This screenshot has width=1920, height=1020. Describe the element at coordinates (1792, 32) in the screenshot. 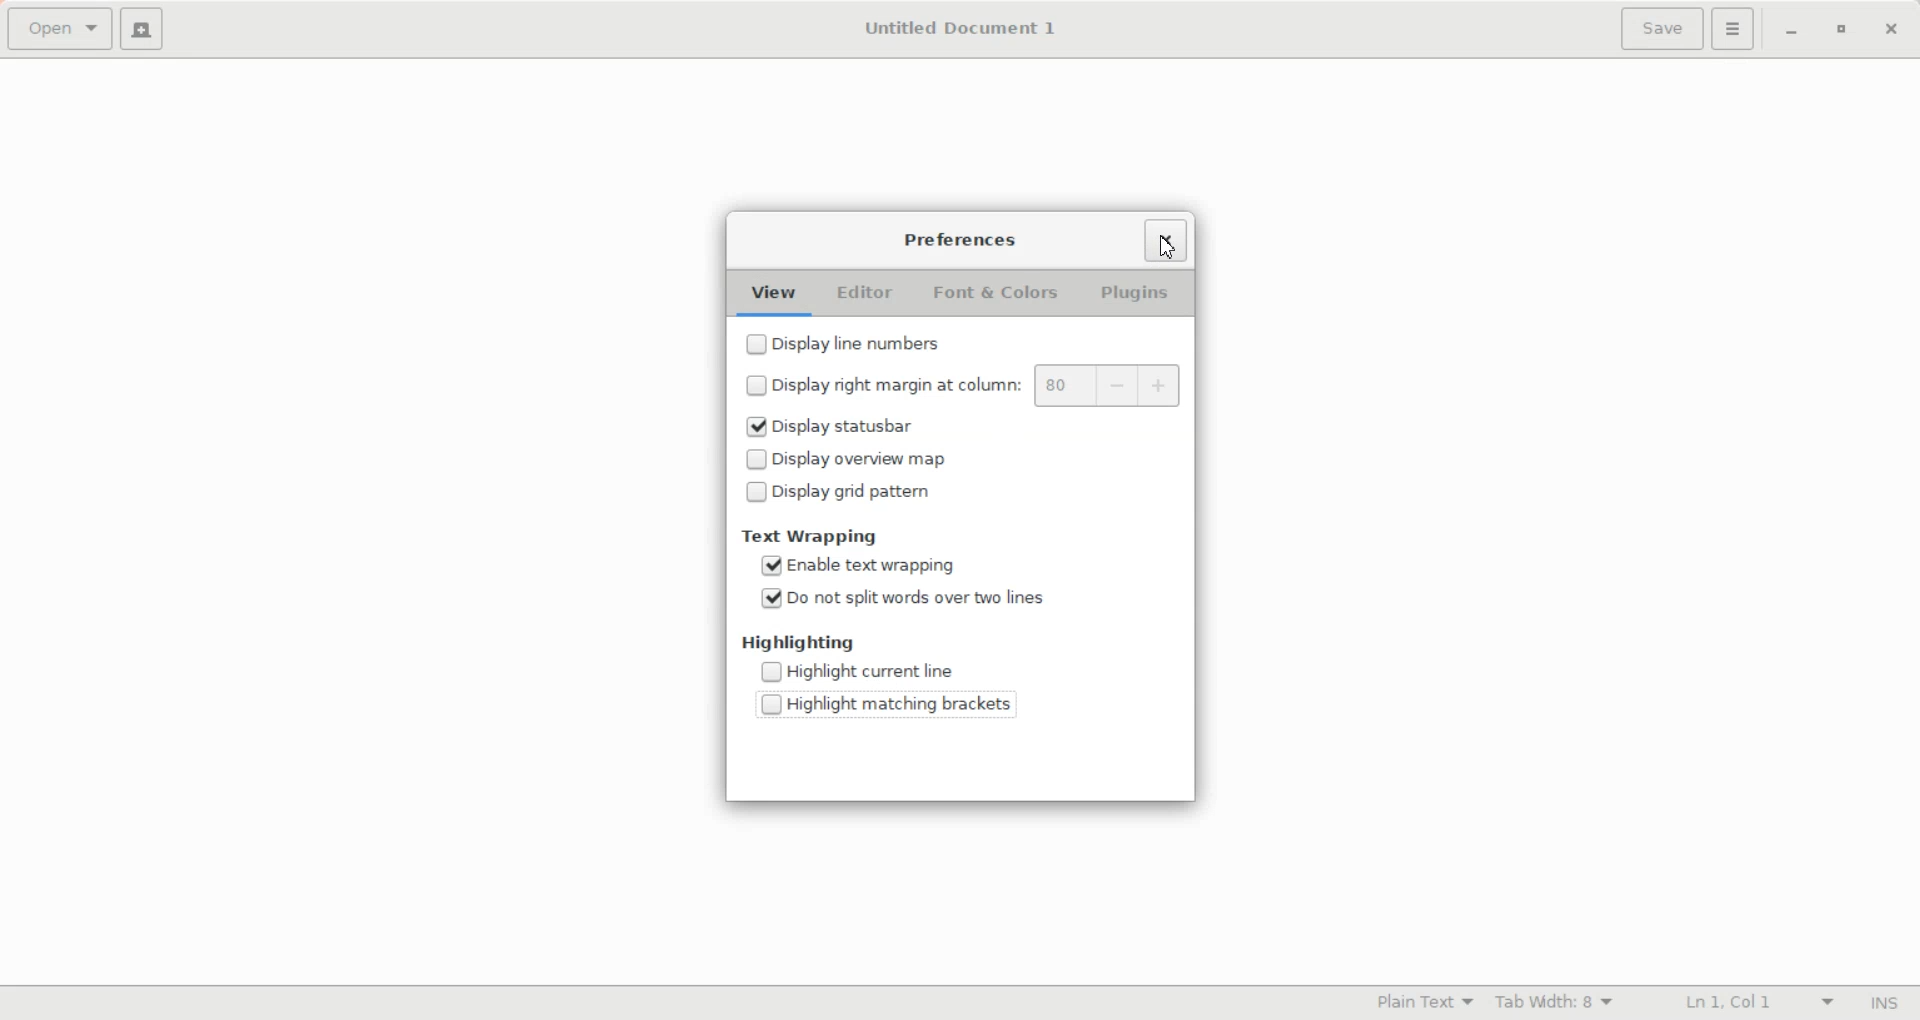

I see `Minimize` at that location.